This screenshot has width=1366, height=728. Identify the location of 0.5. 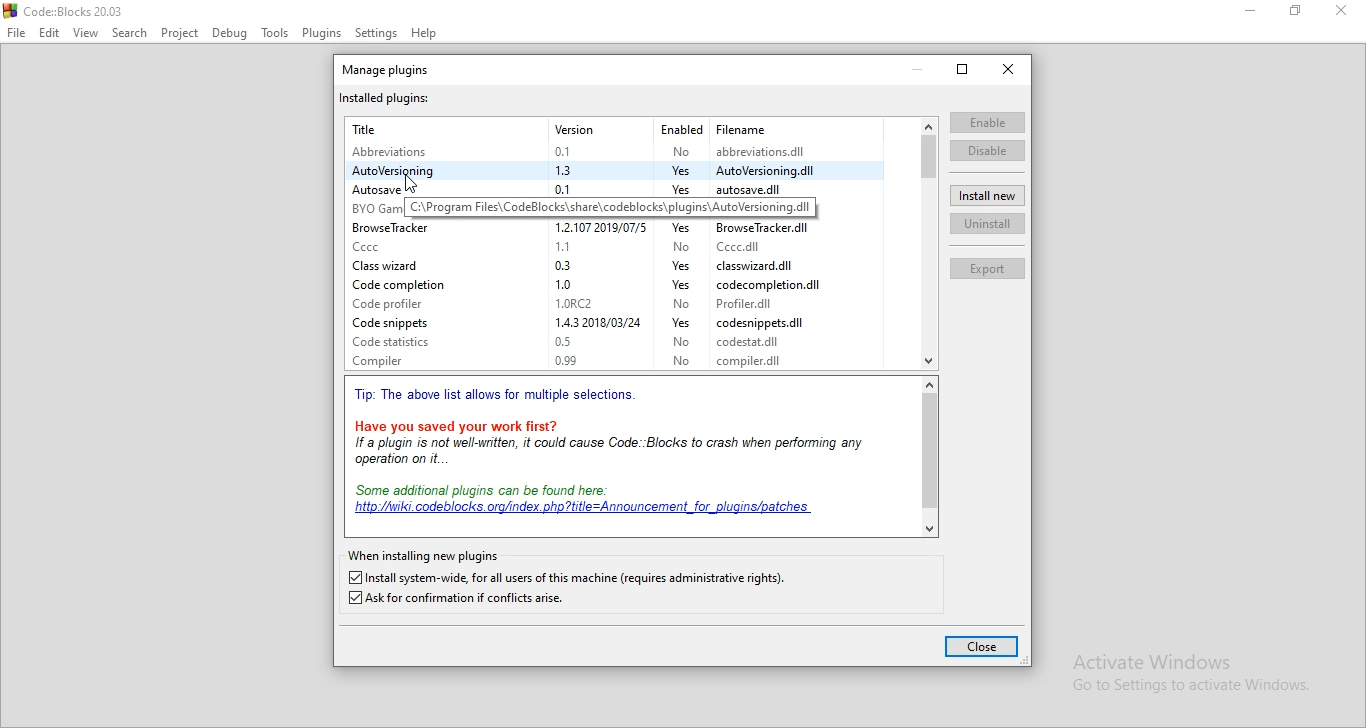
(565, 342).